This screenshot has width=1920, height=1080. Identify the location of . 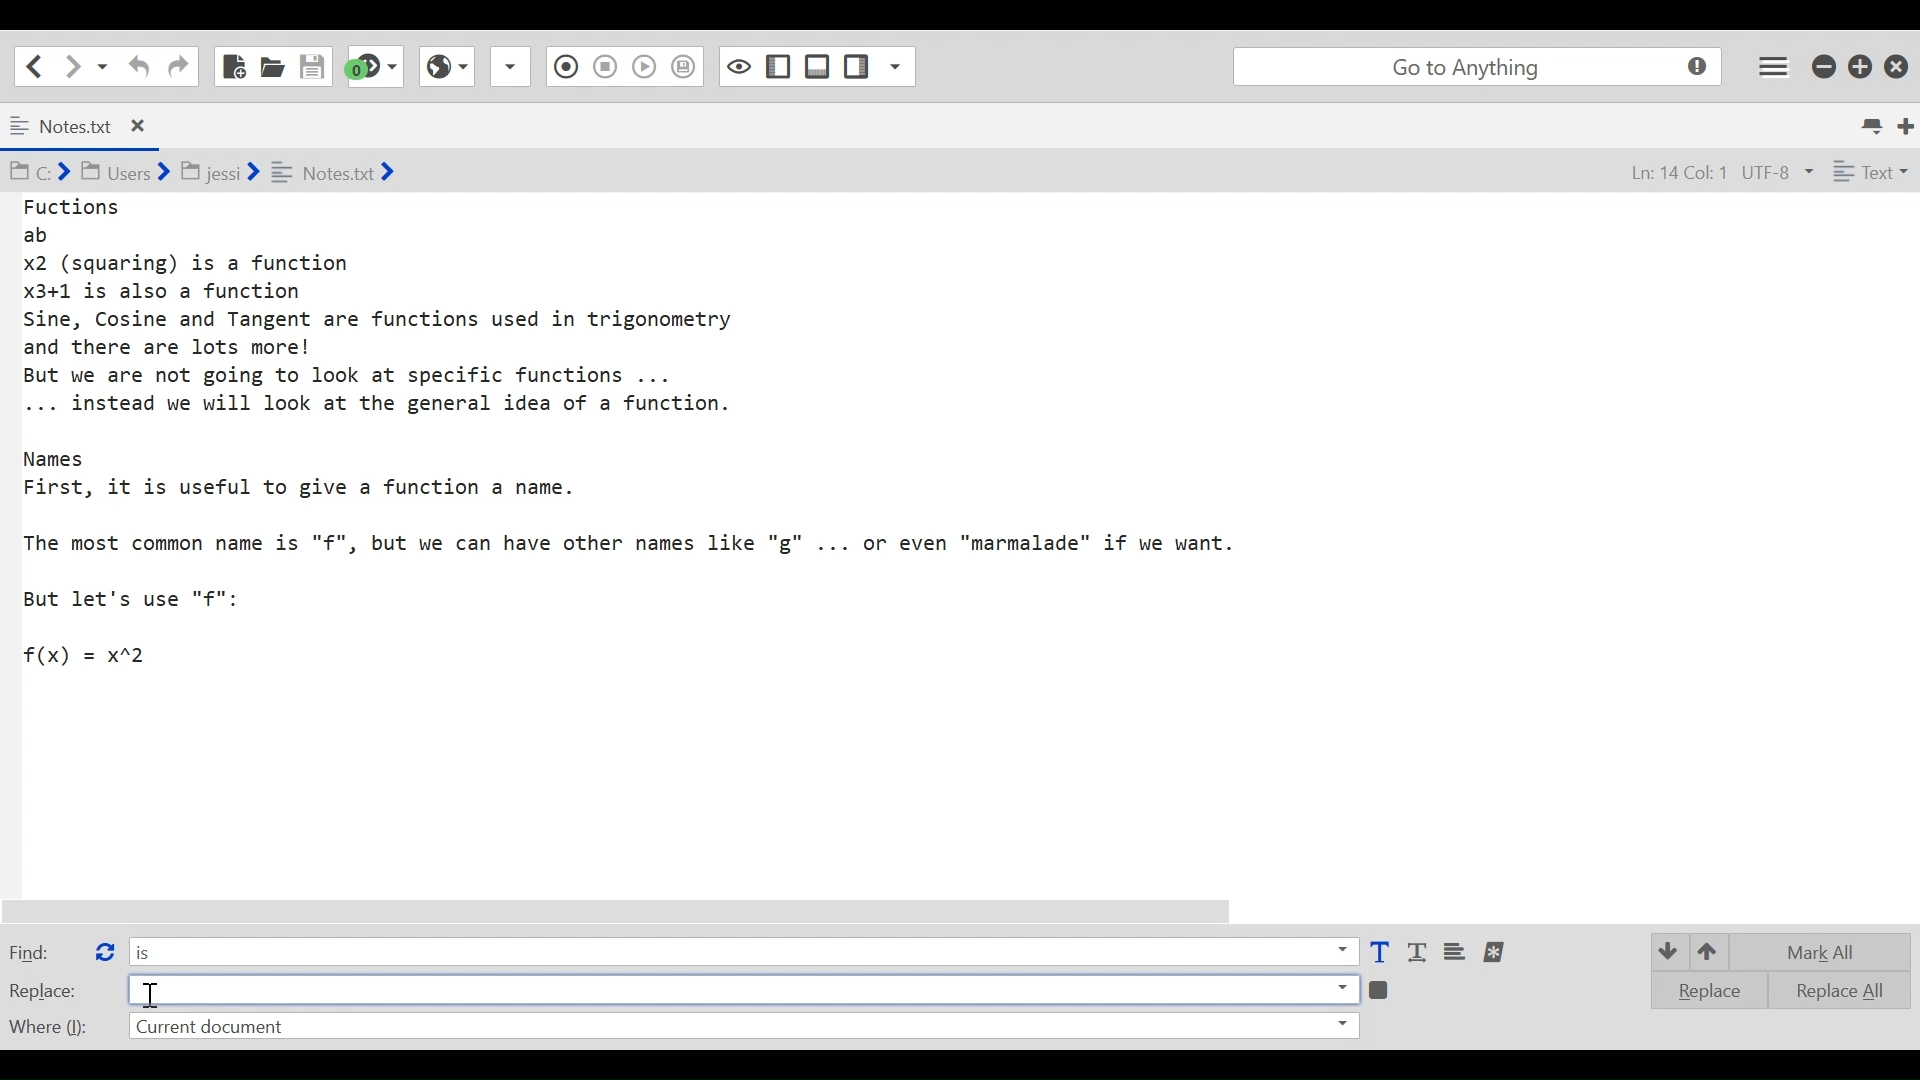
(178, 67).